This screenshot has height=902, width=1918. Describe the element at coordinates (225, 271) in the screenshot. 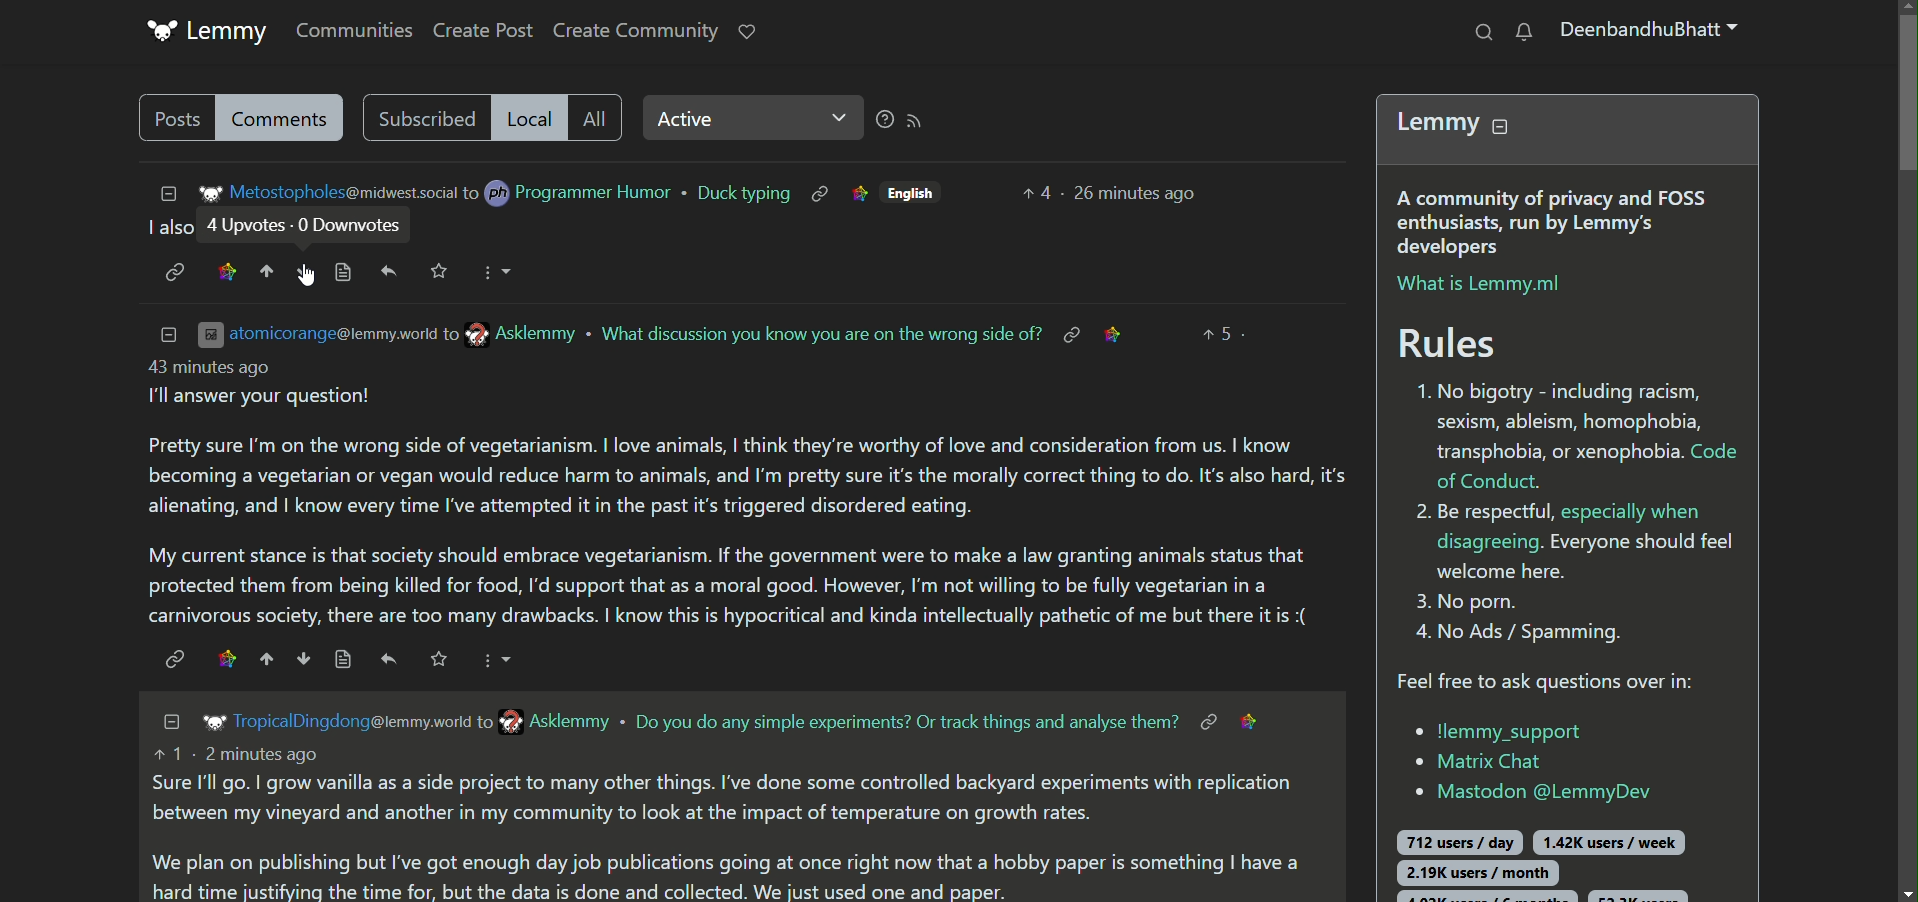

I see `highlight` at that location.